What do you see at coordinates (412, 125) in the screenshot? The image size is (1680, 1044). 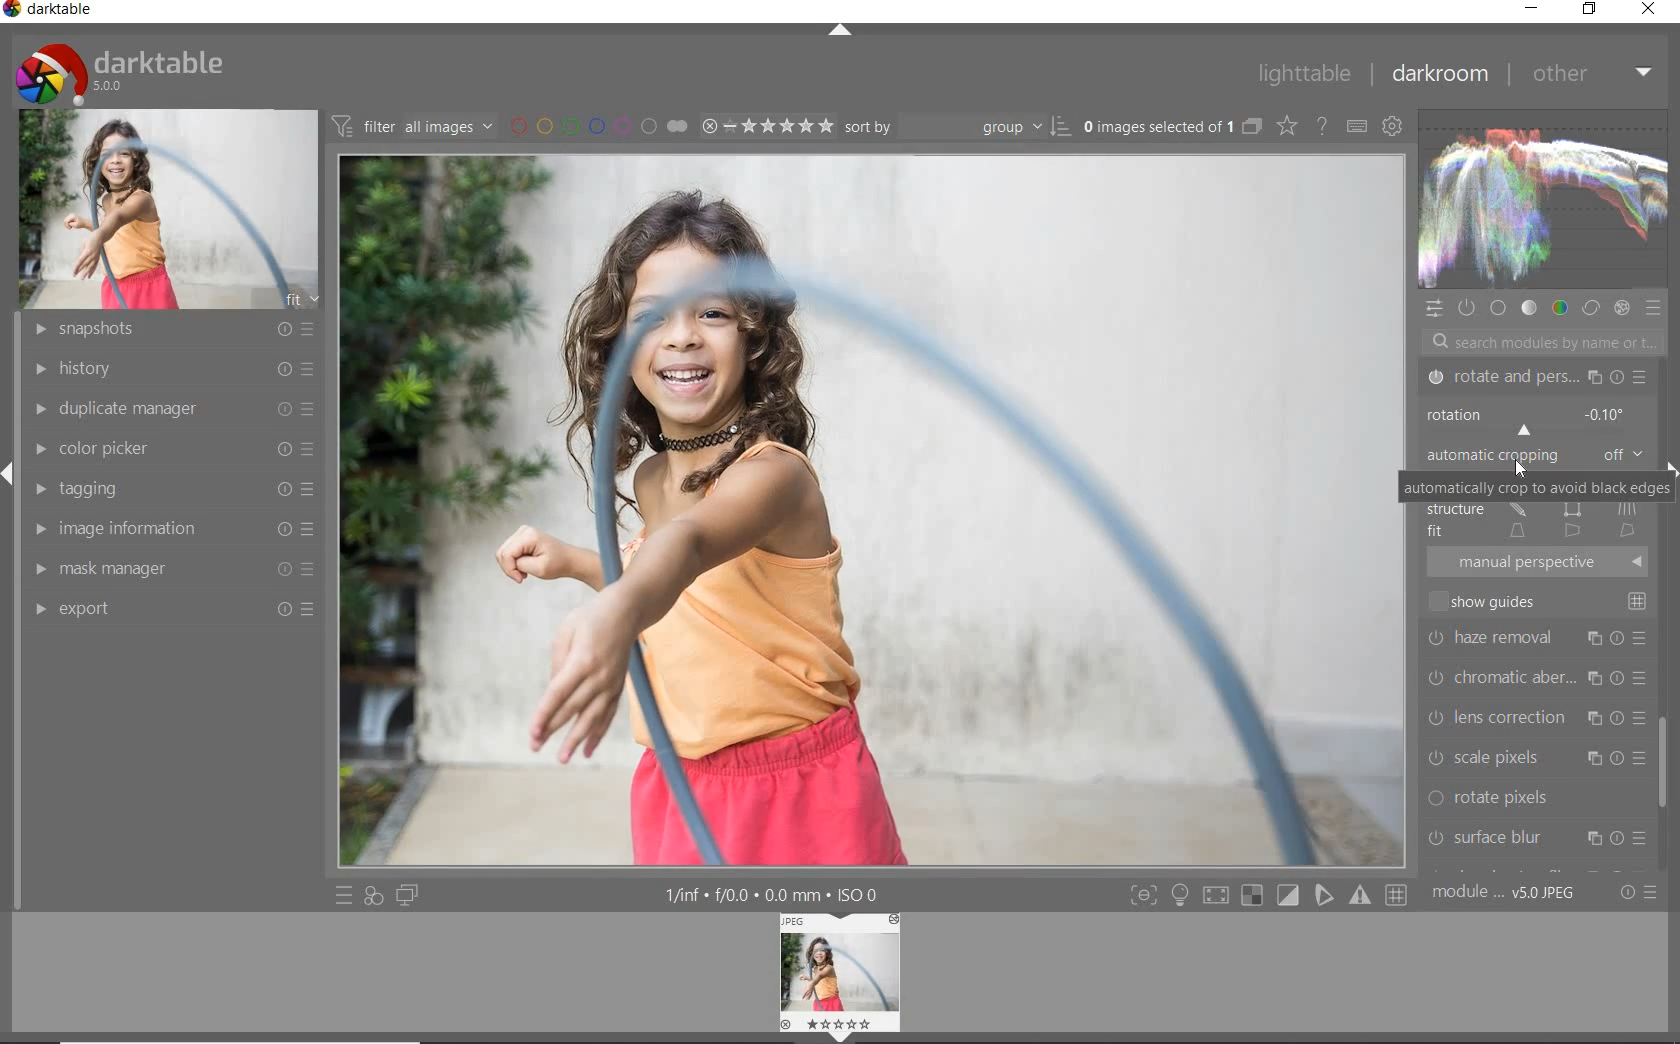 I see `filter images` at bounding box center [412, 125].